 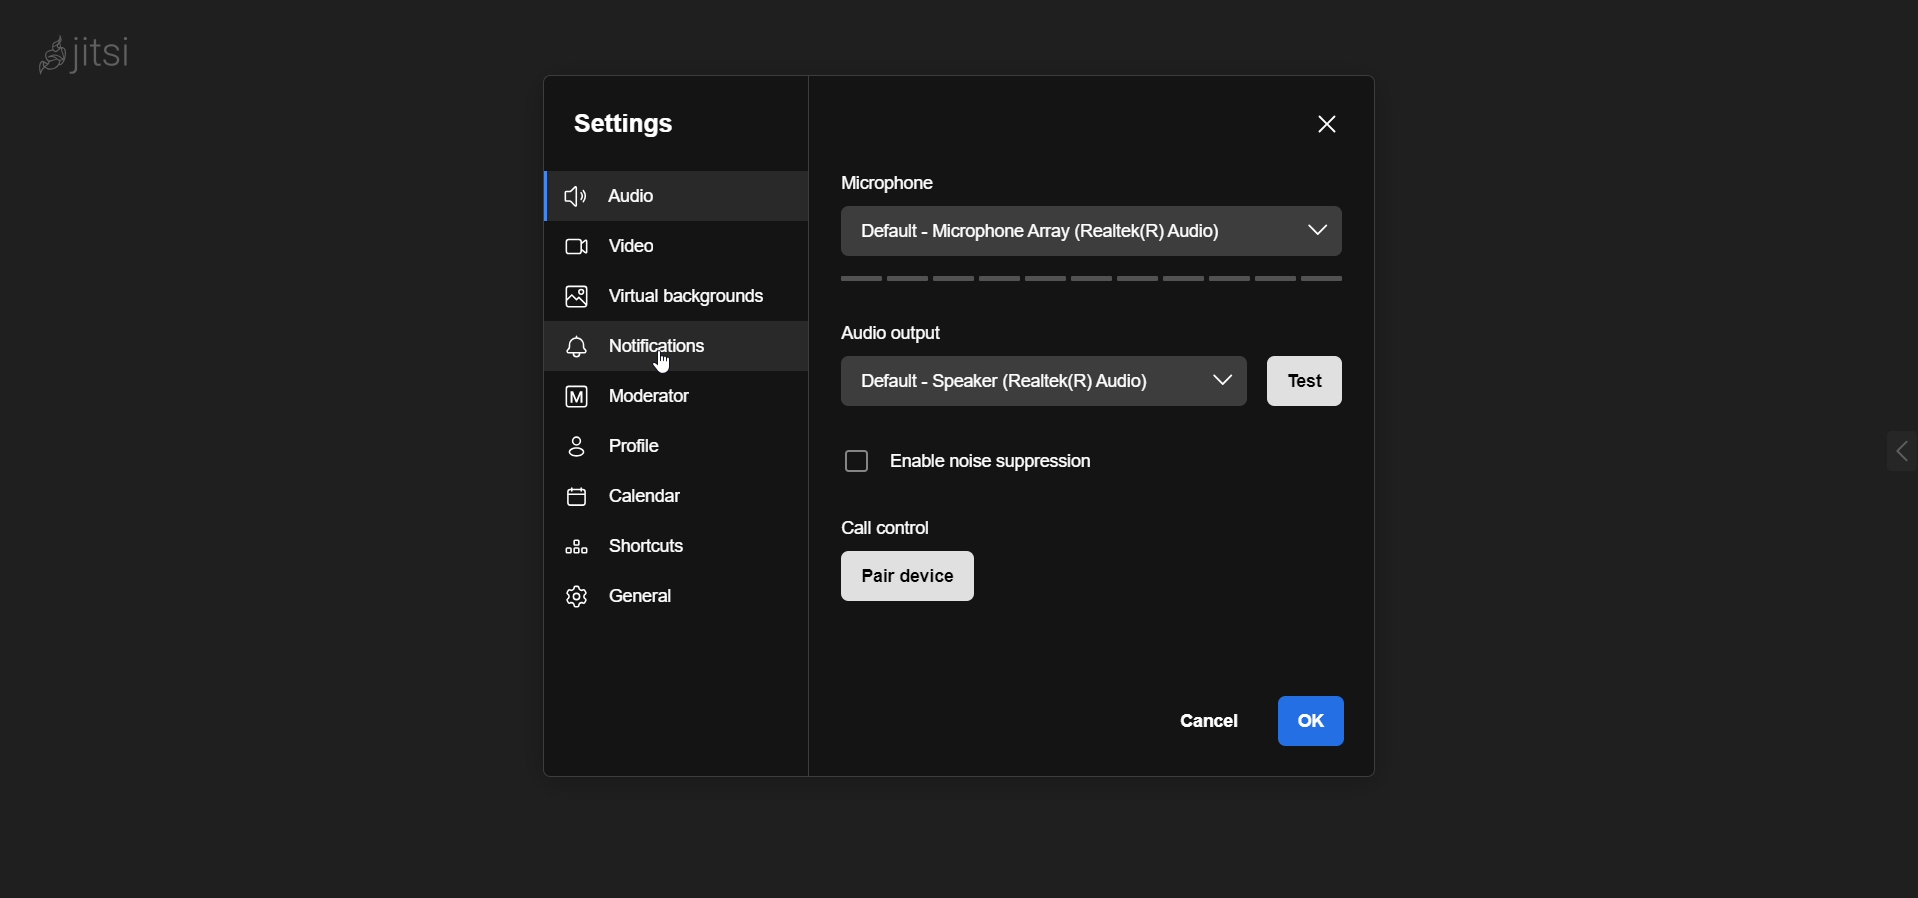 What do you see at coordinates (893, 526) in the screenshot?
I see `call control` at bounding box center [893, 526].